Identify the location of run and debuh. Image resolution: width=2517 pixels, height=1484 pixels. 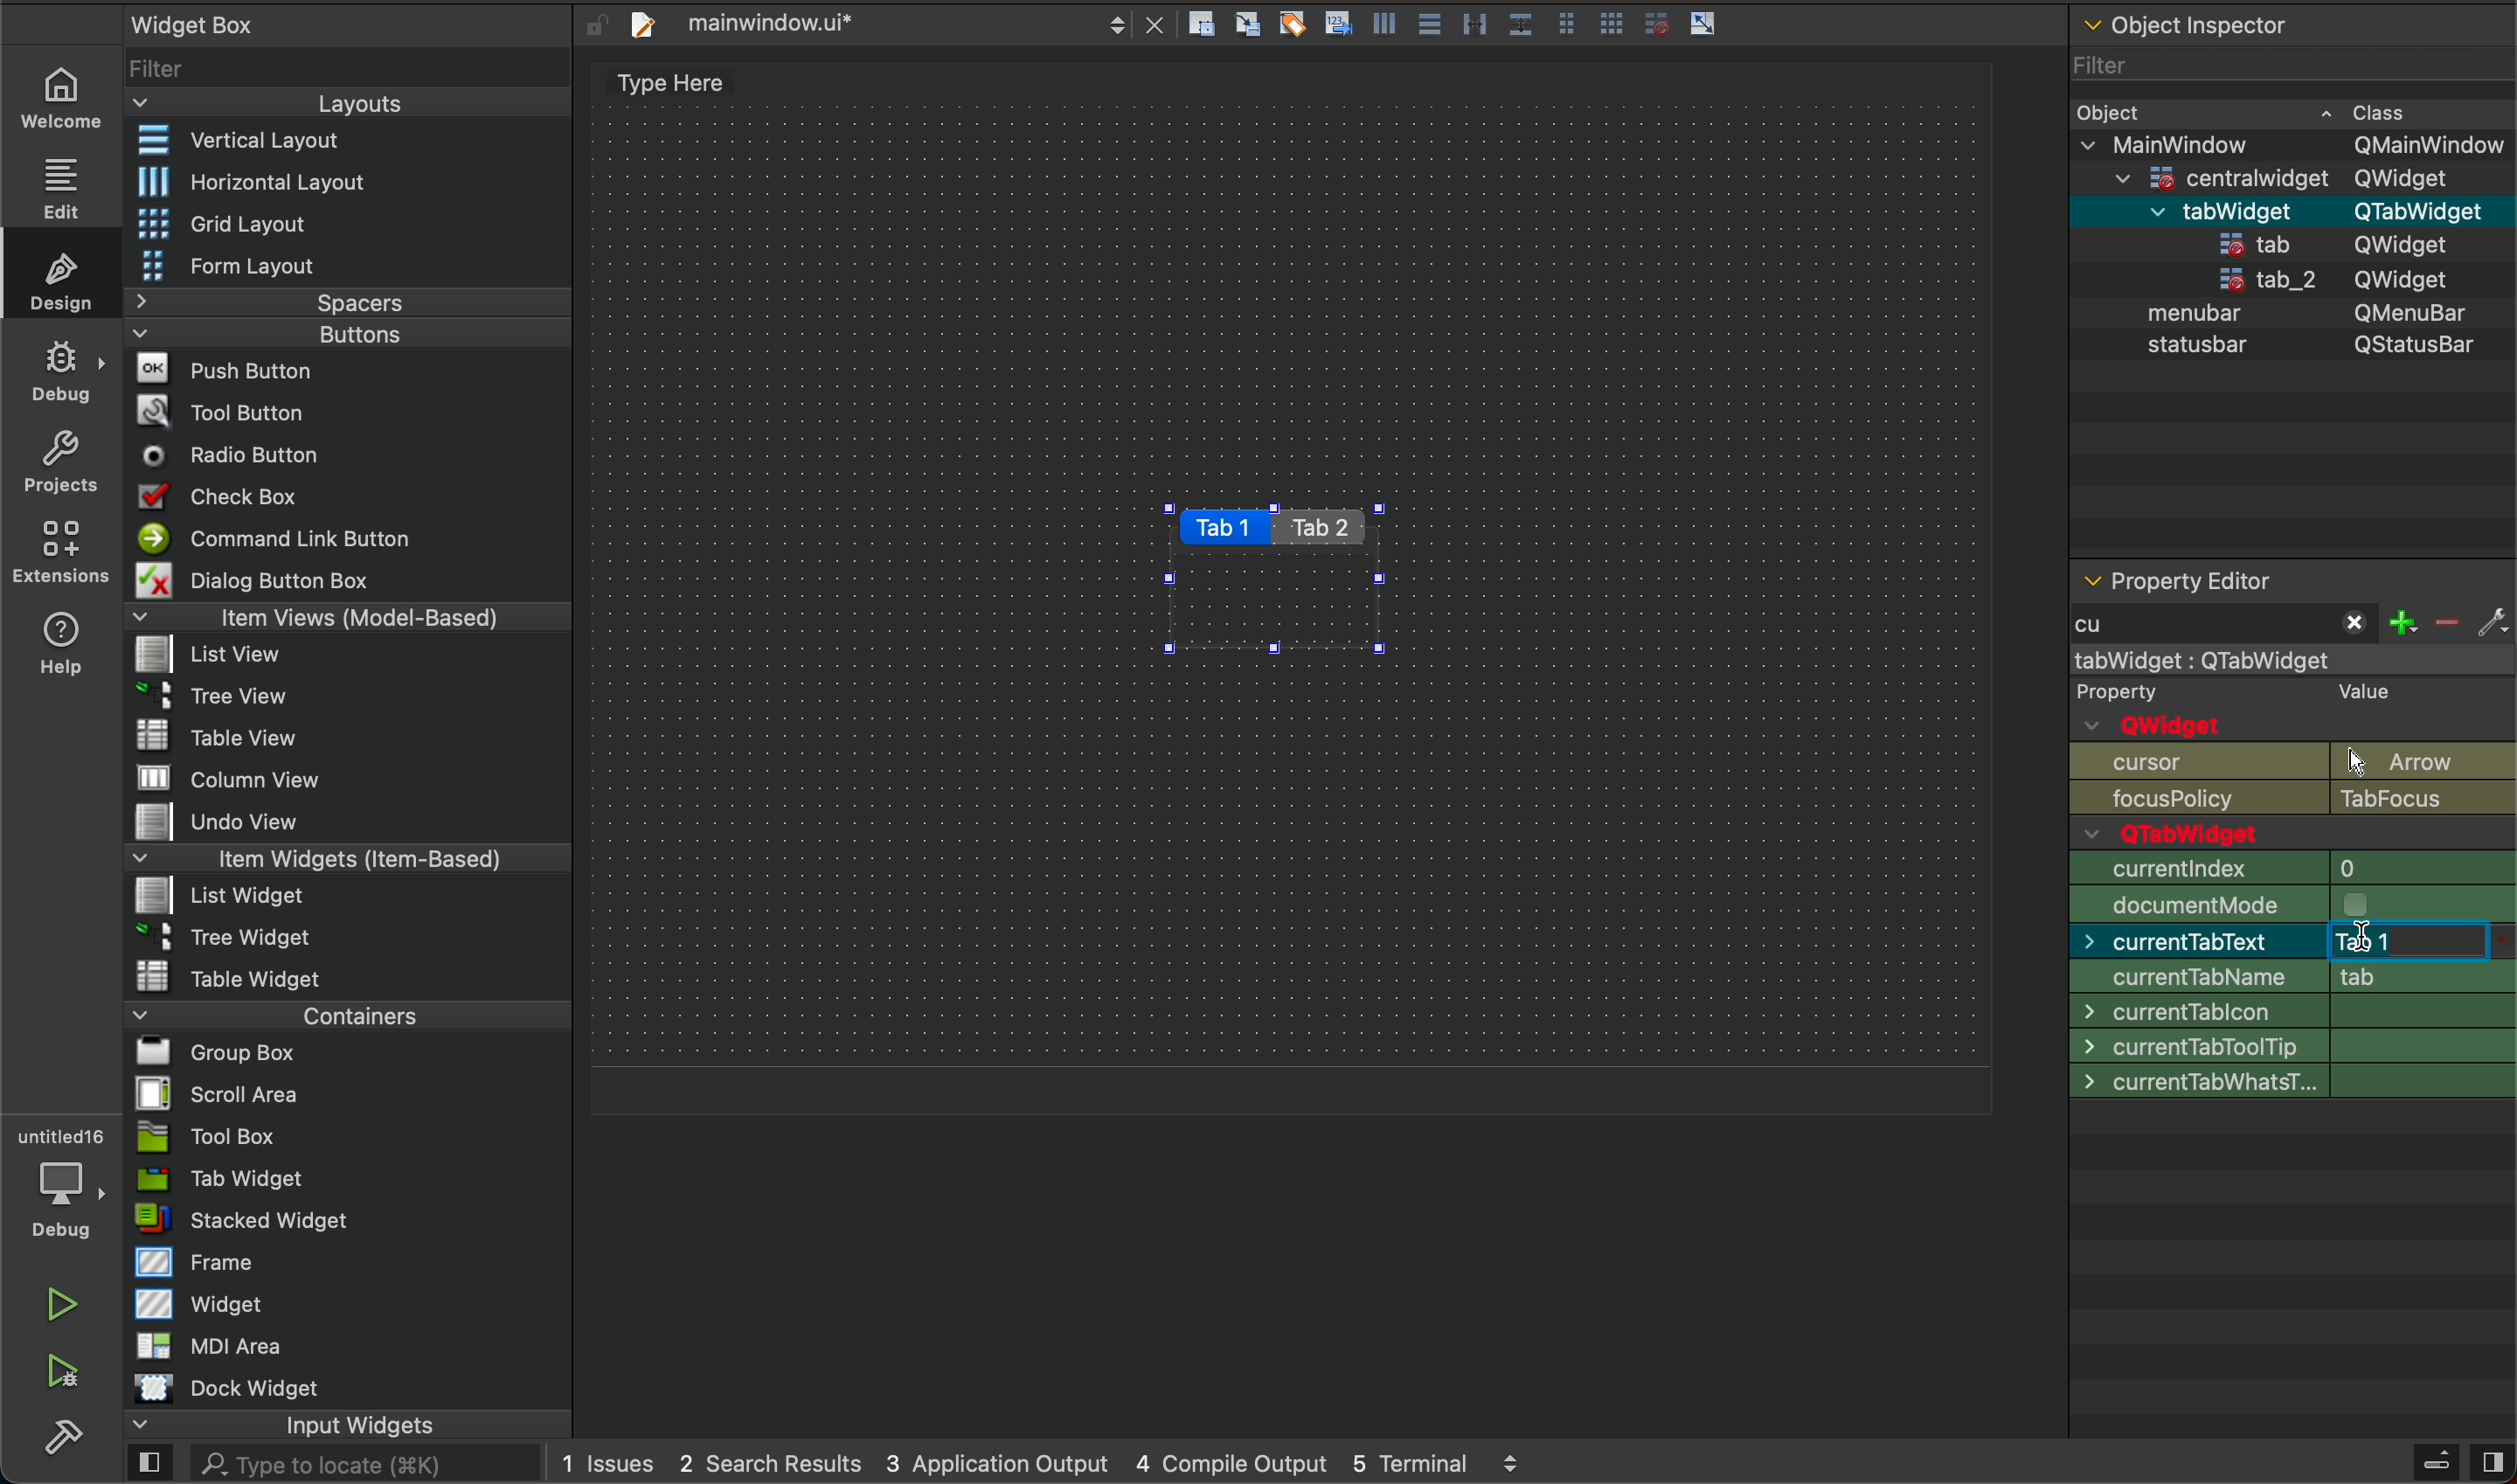
(74, 1373).